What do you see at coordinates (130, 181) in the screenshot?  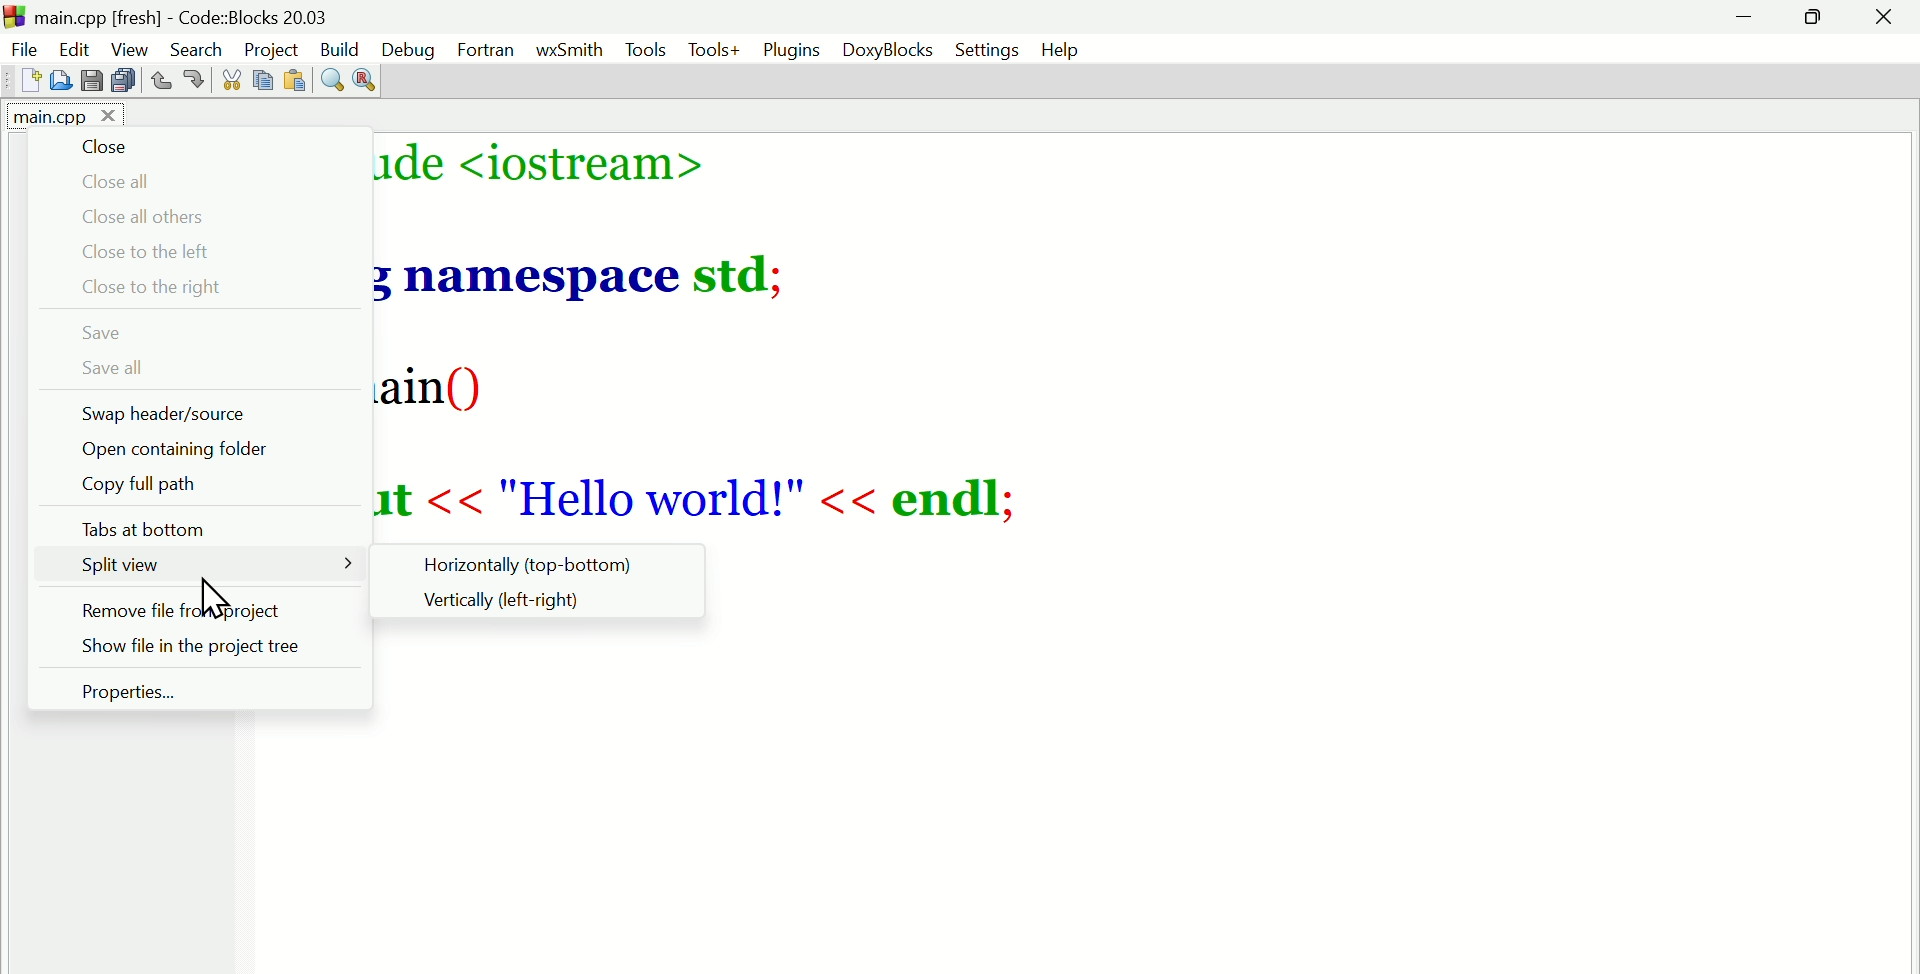 I see `Close all` at bounding box center [130, 181].